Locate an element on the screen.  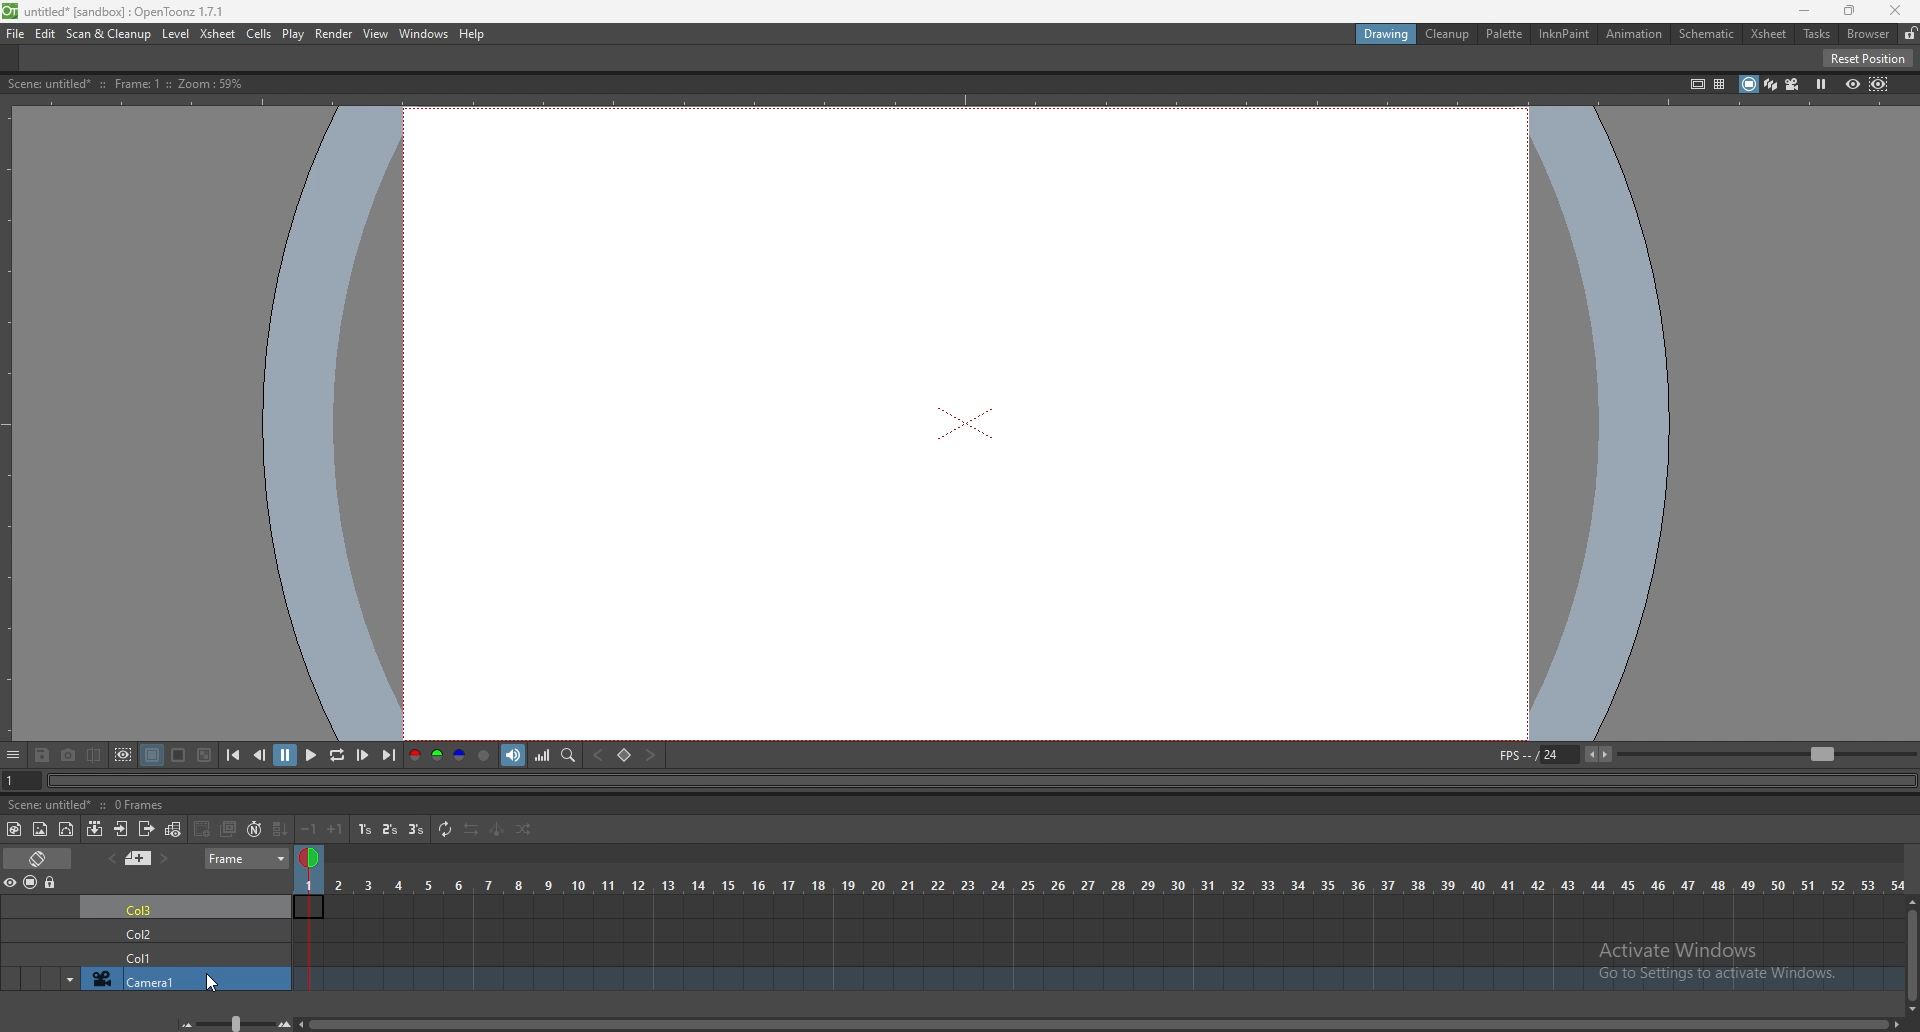
sub camera preview is located at coordinates (1879, 84).